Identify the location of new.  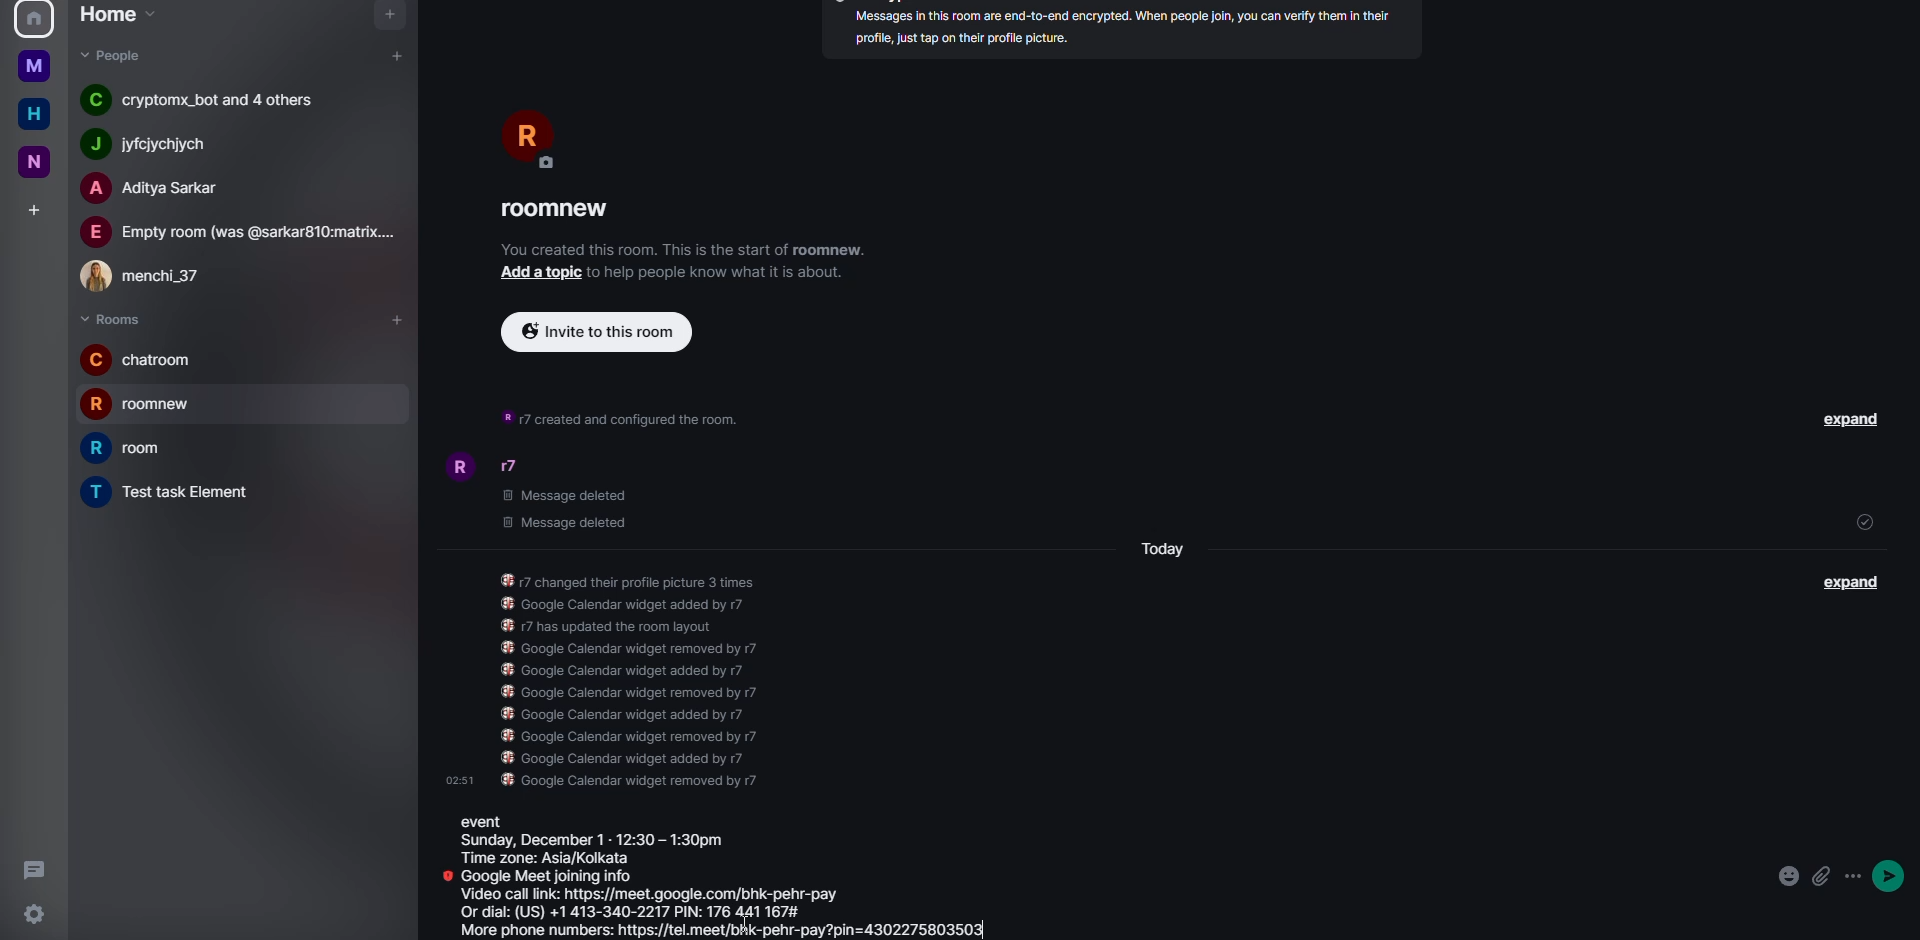
(32, 162).